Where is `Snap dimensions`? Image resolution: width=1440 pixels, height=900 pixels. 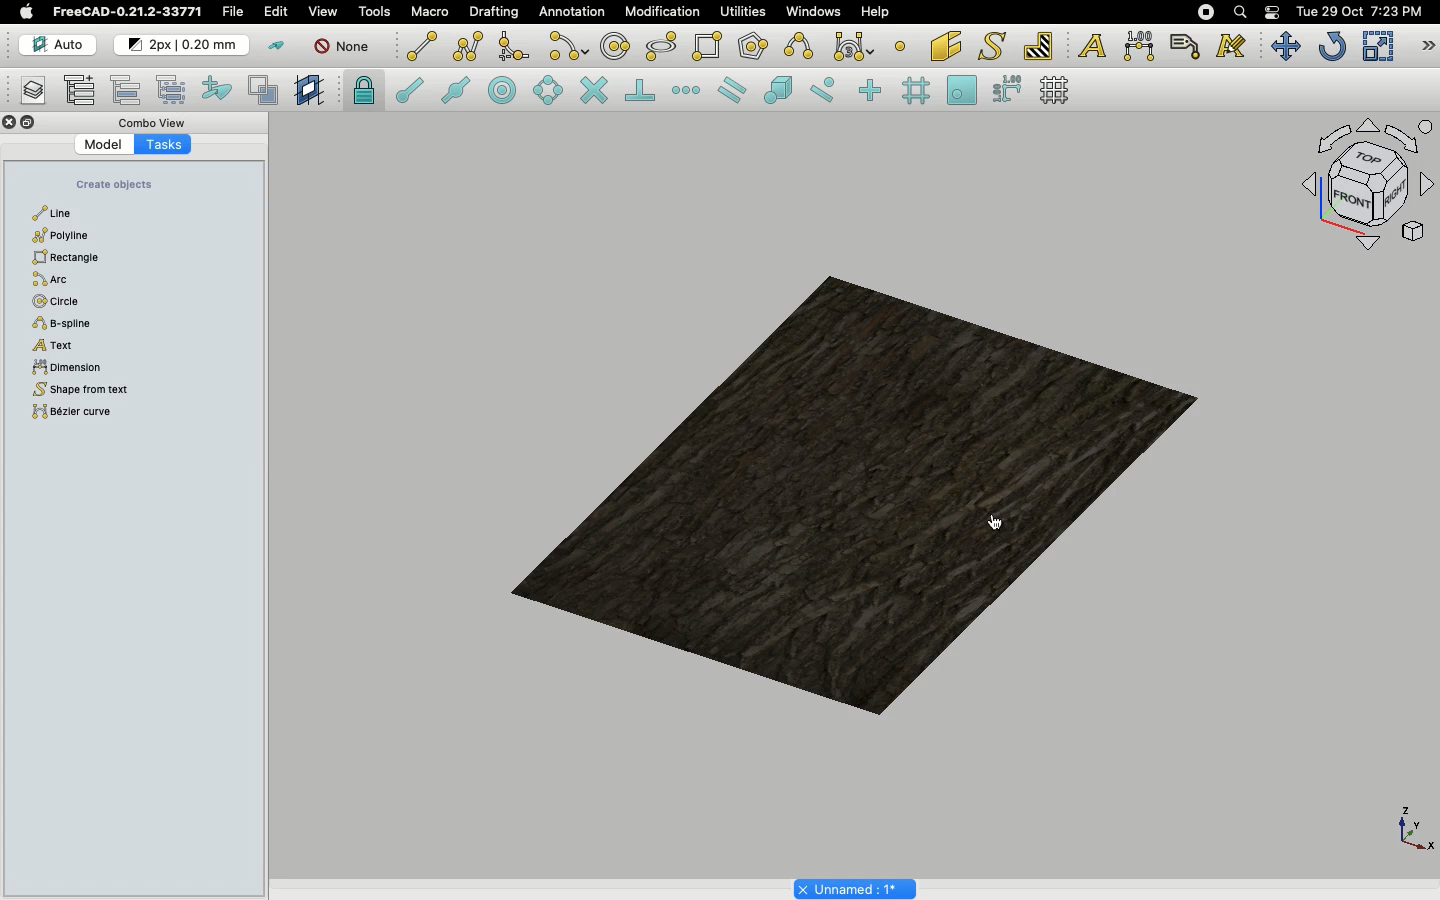
Snap dimensions is located at coordinates (1004, 89).